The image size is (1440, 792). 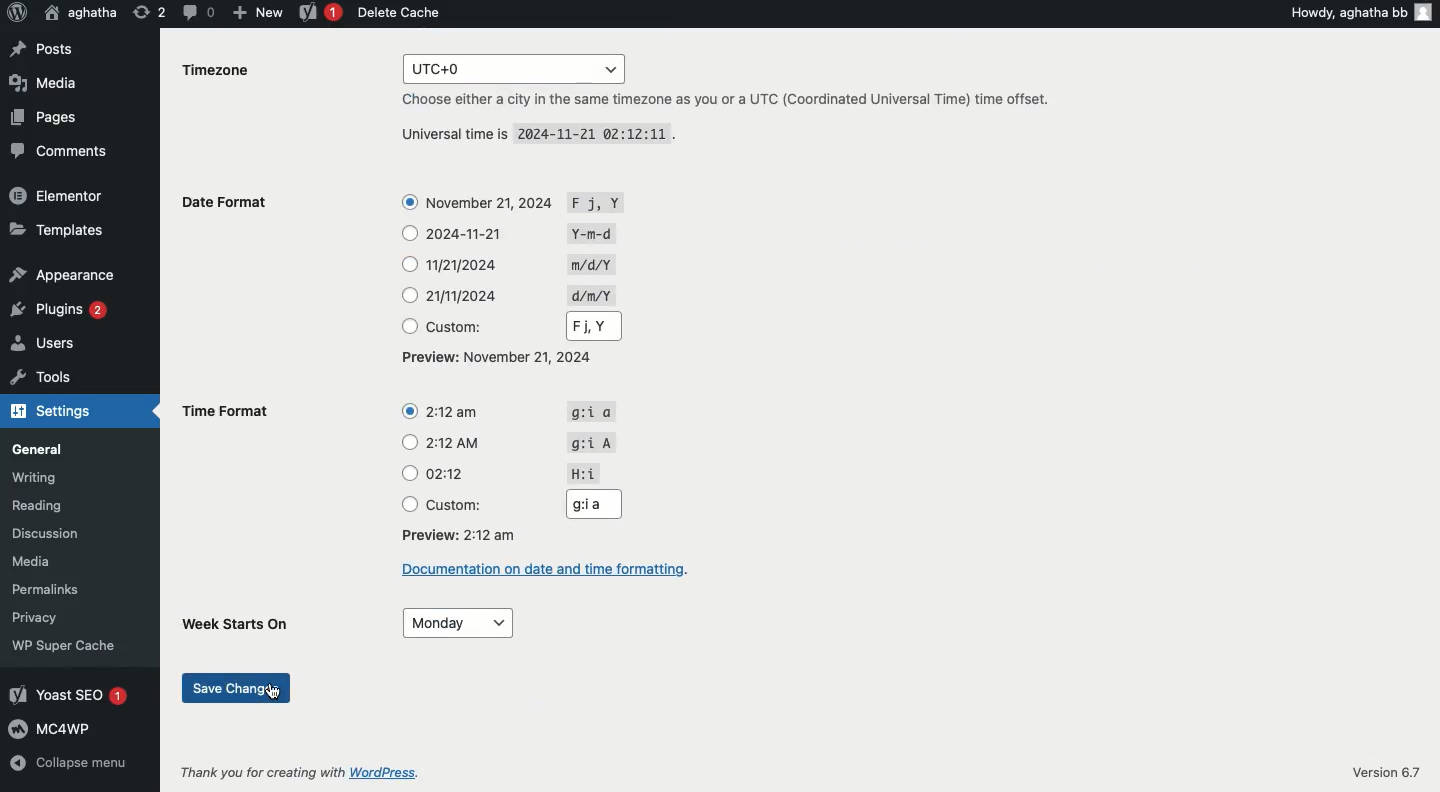 I want to click on Discussion, so click(x=60, y=536).